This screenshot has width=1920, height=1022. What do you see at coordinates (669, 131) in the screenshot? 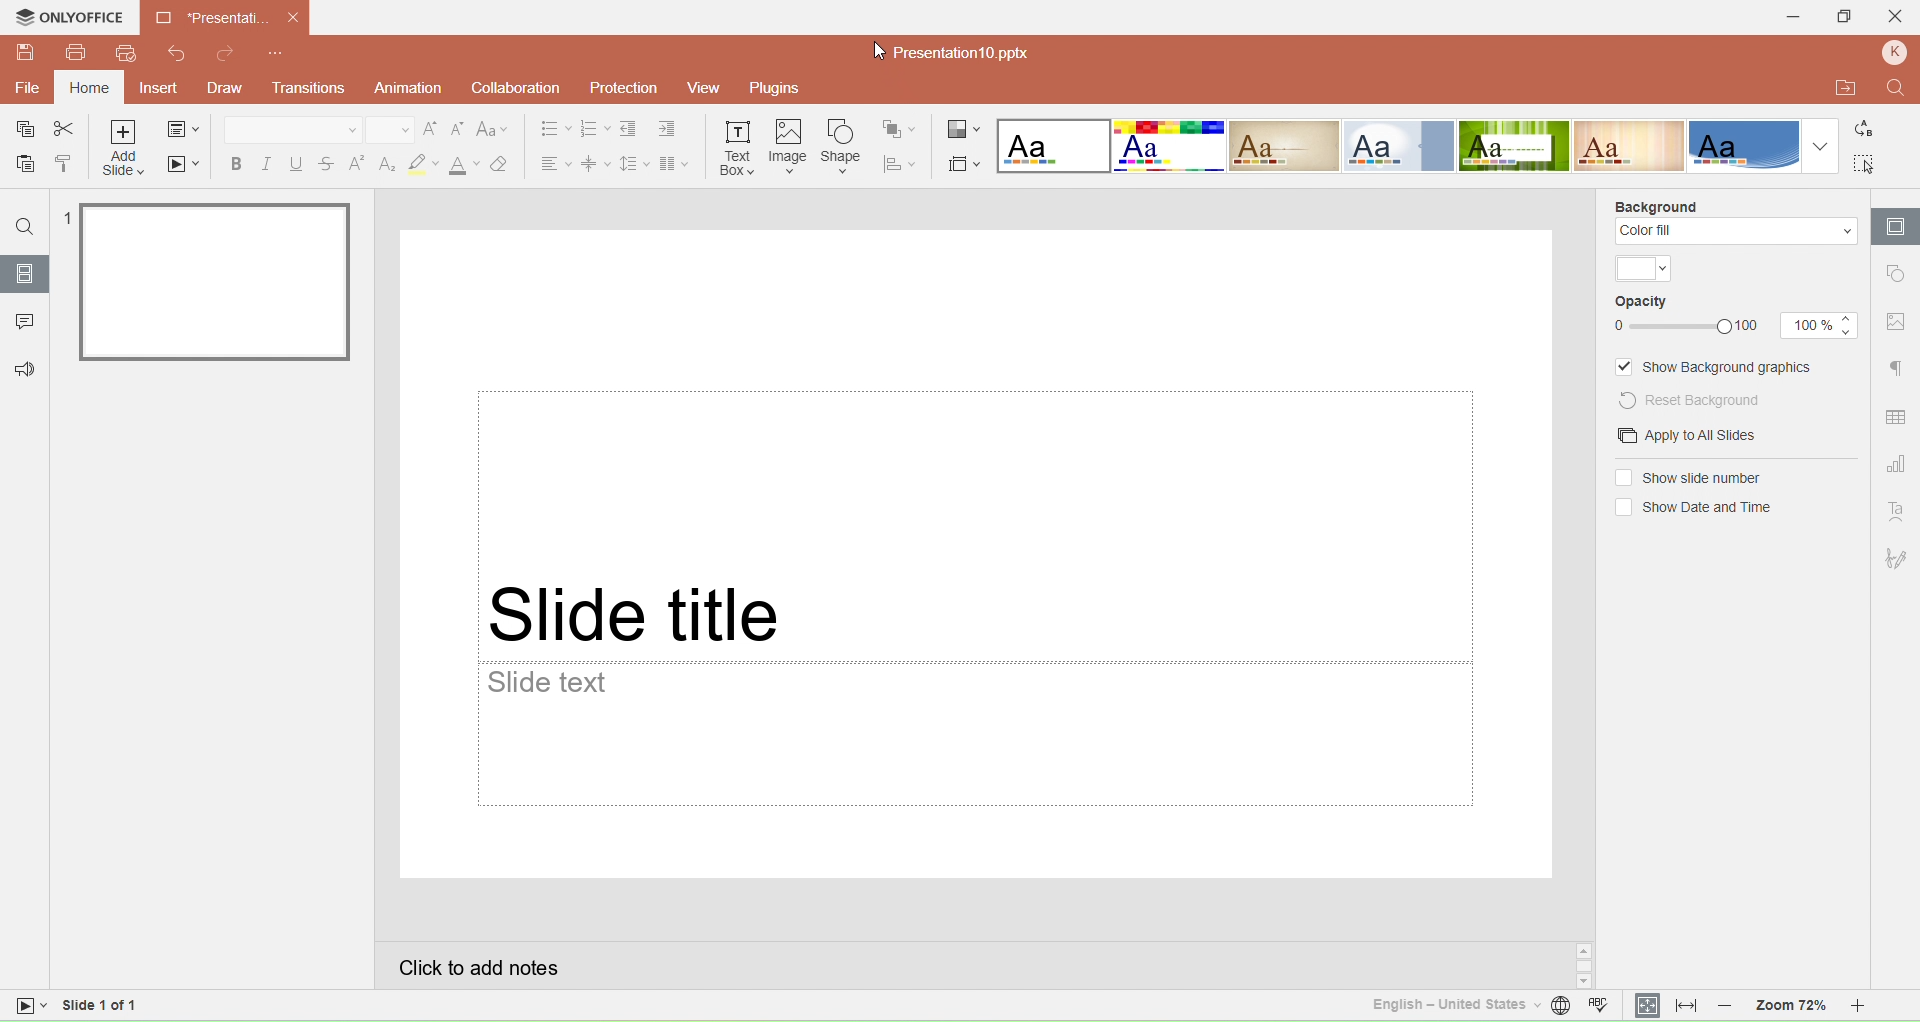
I see `Increase indent` at bounding box center [669, 131].